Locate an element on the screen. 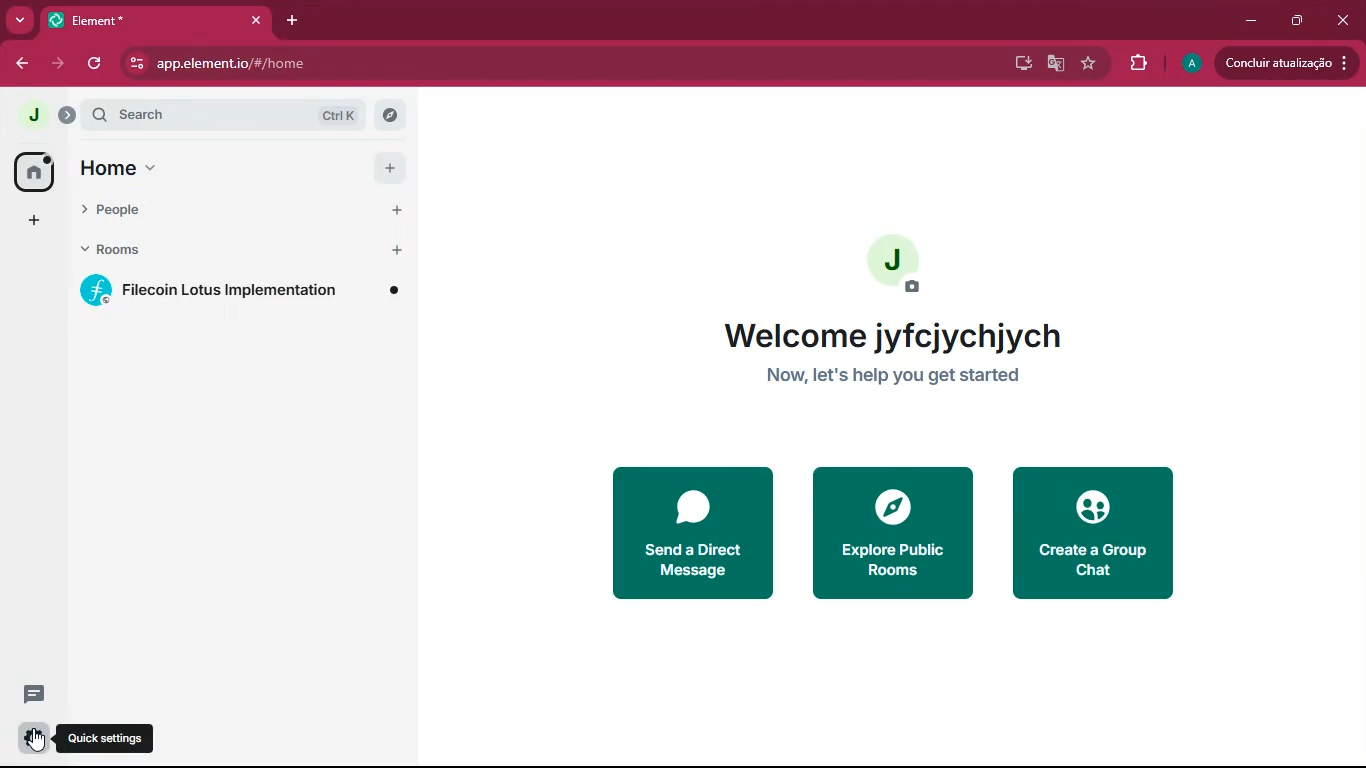  Now, let's help you get started is located at coordinates (890, 377).